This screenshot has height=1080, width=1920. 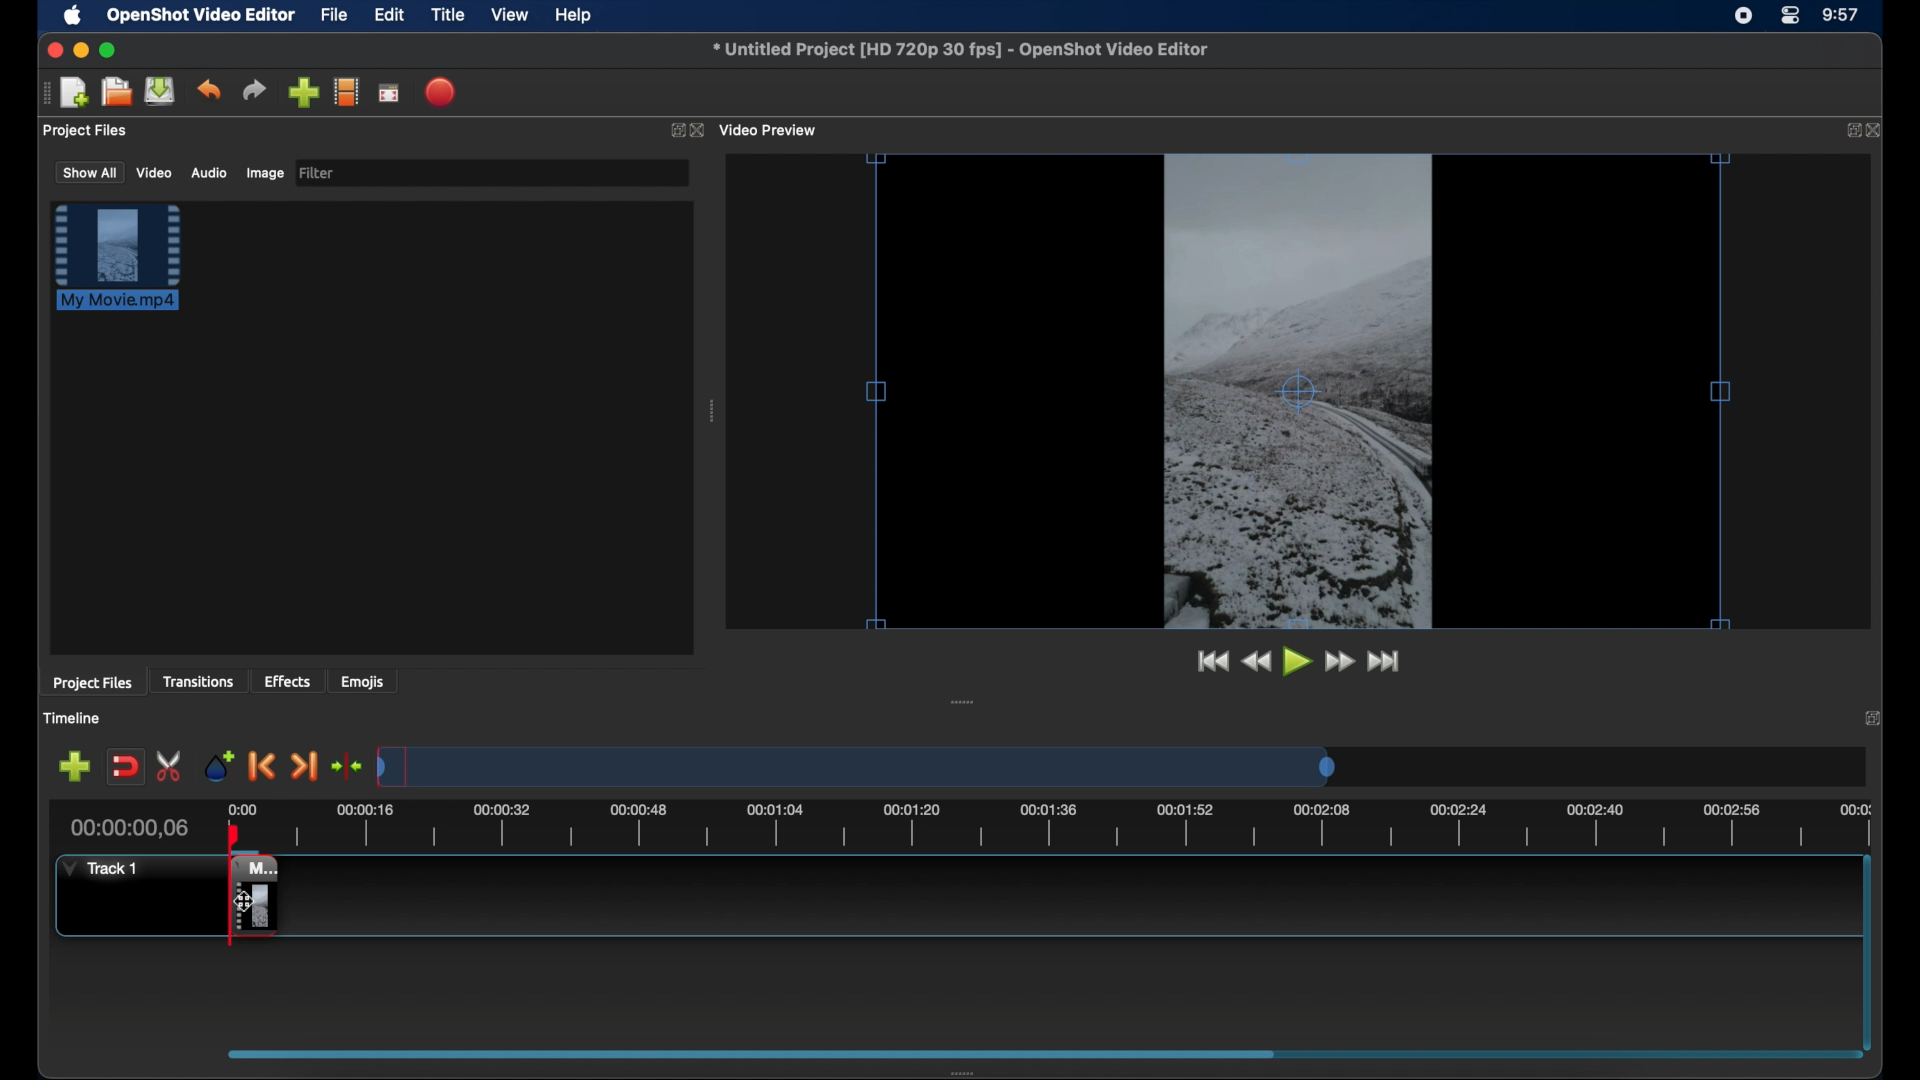 What do you see at coordinates (335, 16) in the screenshot?
I see `file` at bounding box center [335, 16].